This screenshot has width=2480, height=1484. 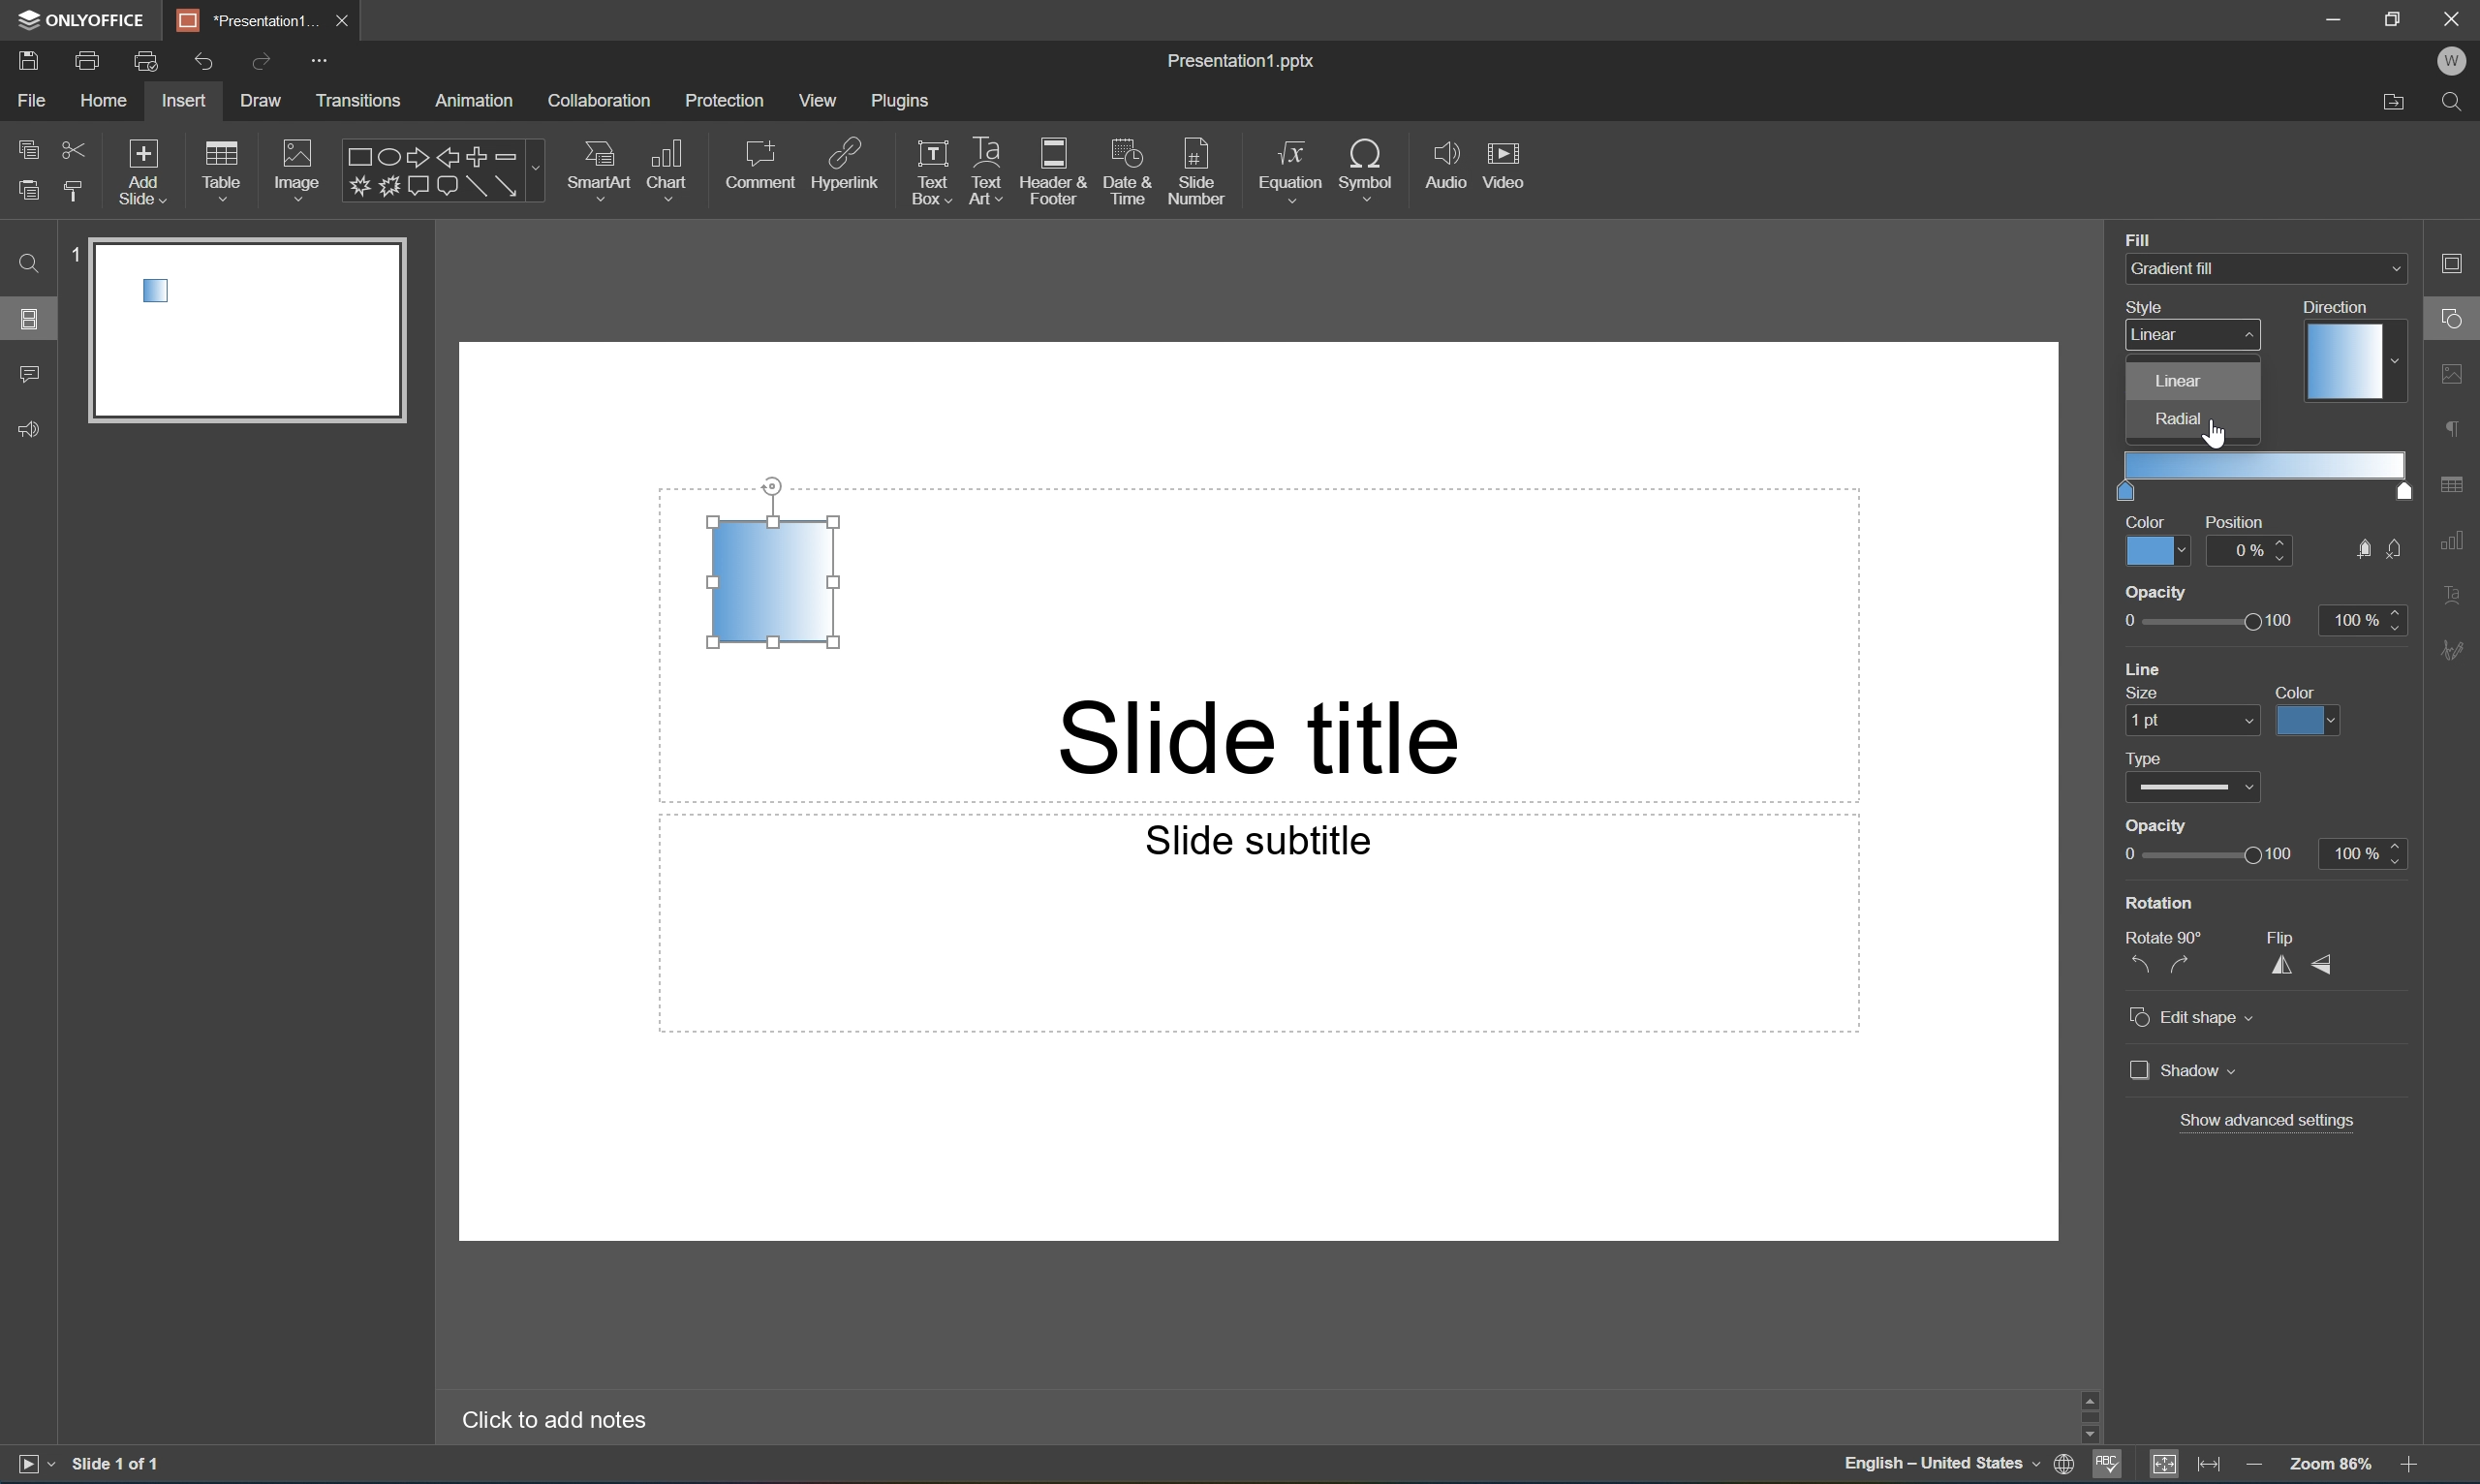 I want to click on Video, so click(x=1502, y=163).